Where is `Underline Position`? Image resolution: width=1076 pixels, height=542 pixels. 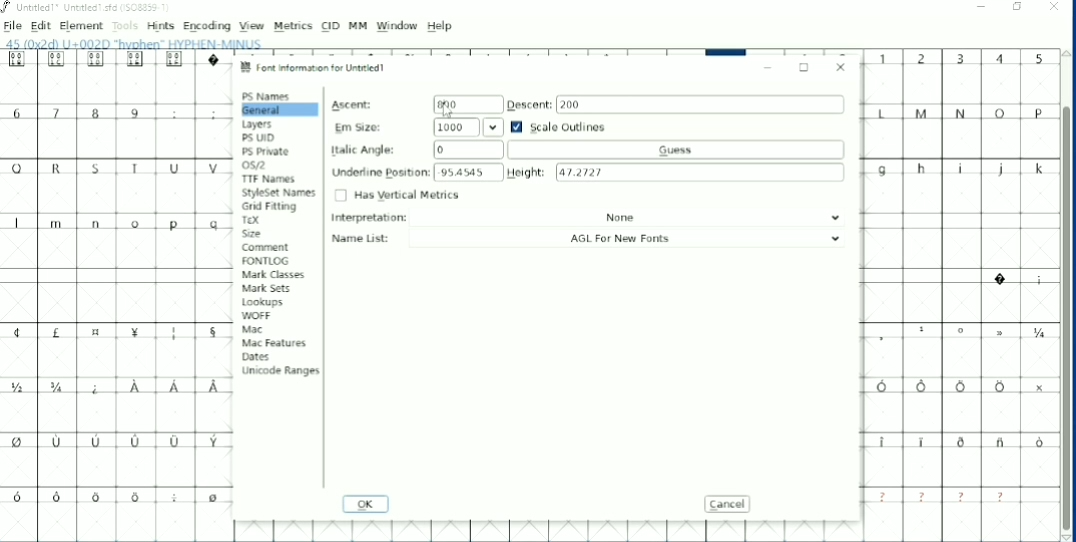 Underline Position is located at coordinates (416, 172).